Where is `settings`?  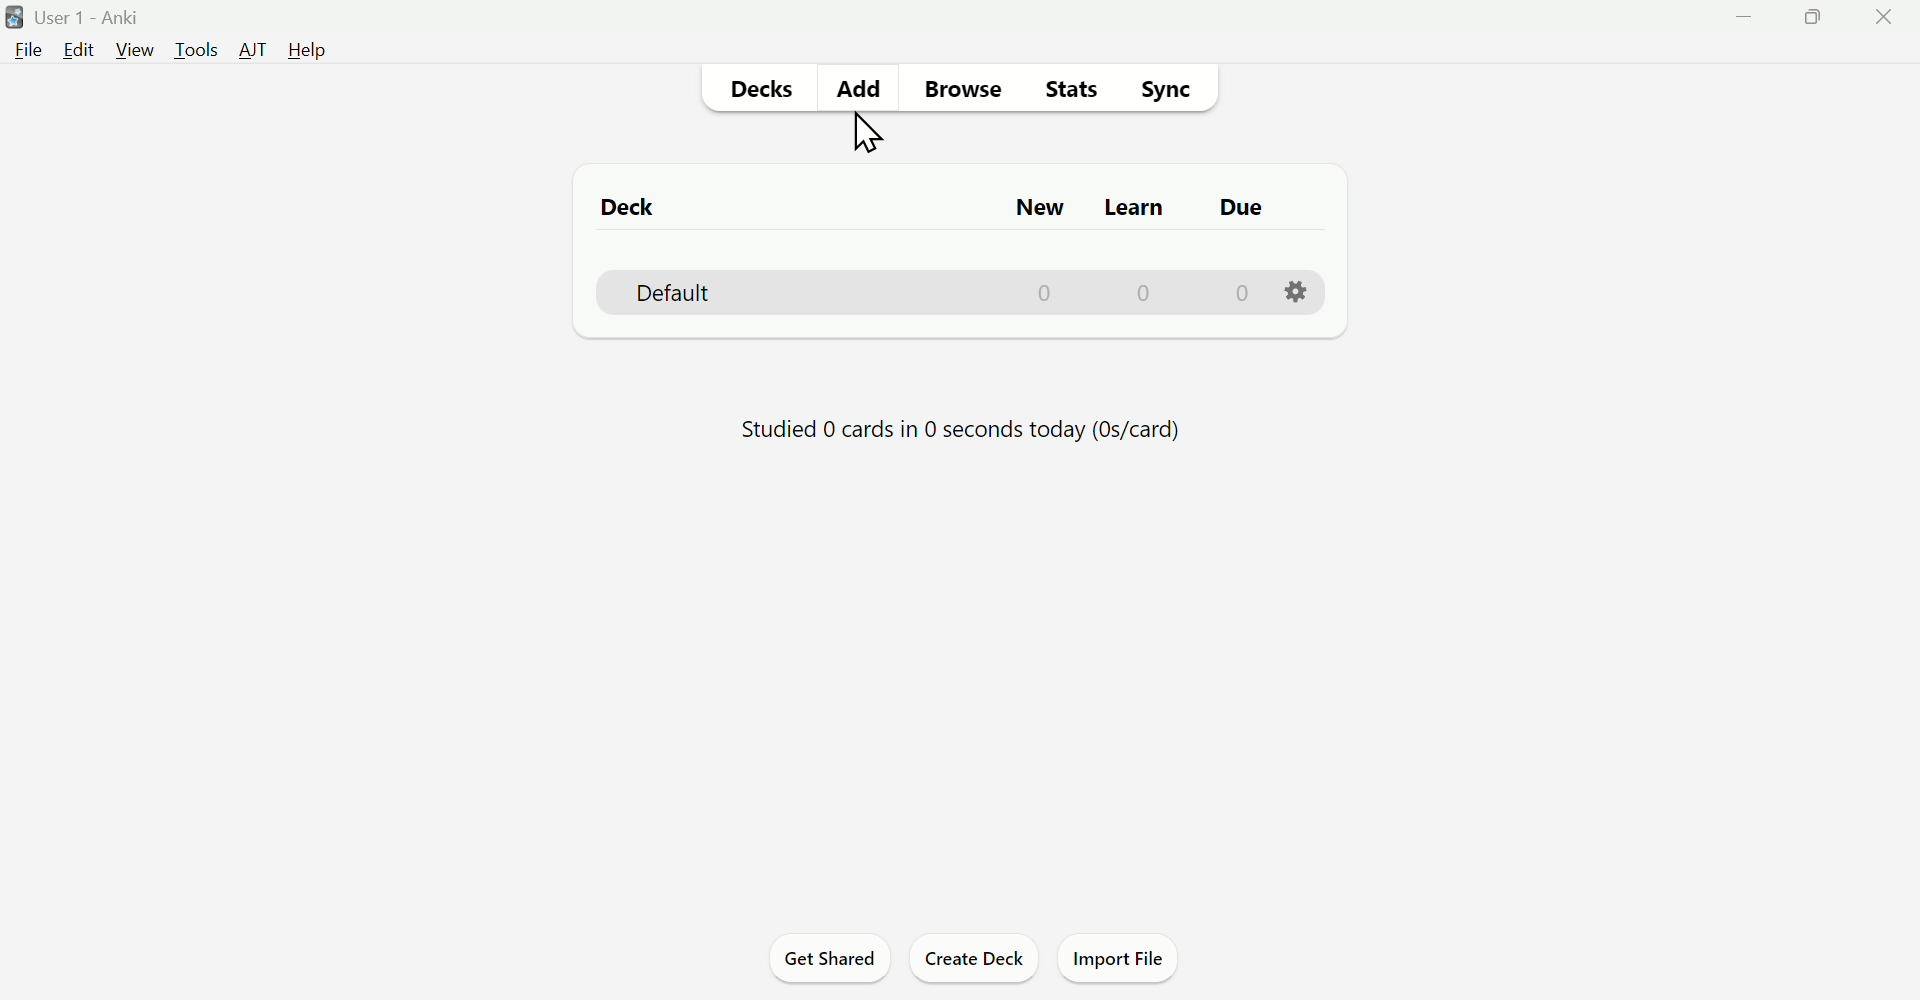 settings is located at coordinates (1296, 294).